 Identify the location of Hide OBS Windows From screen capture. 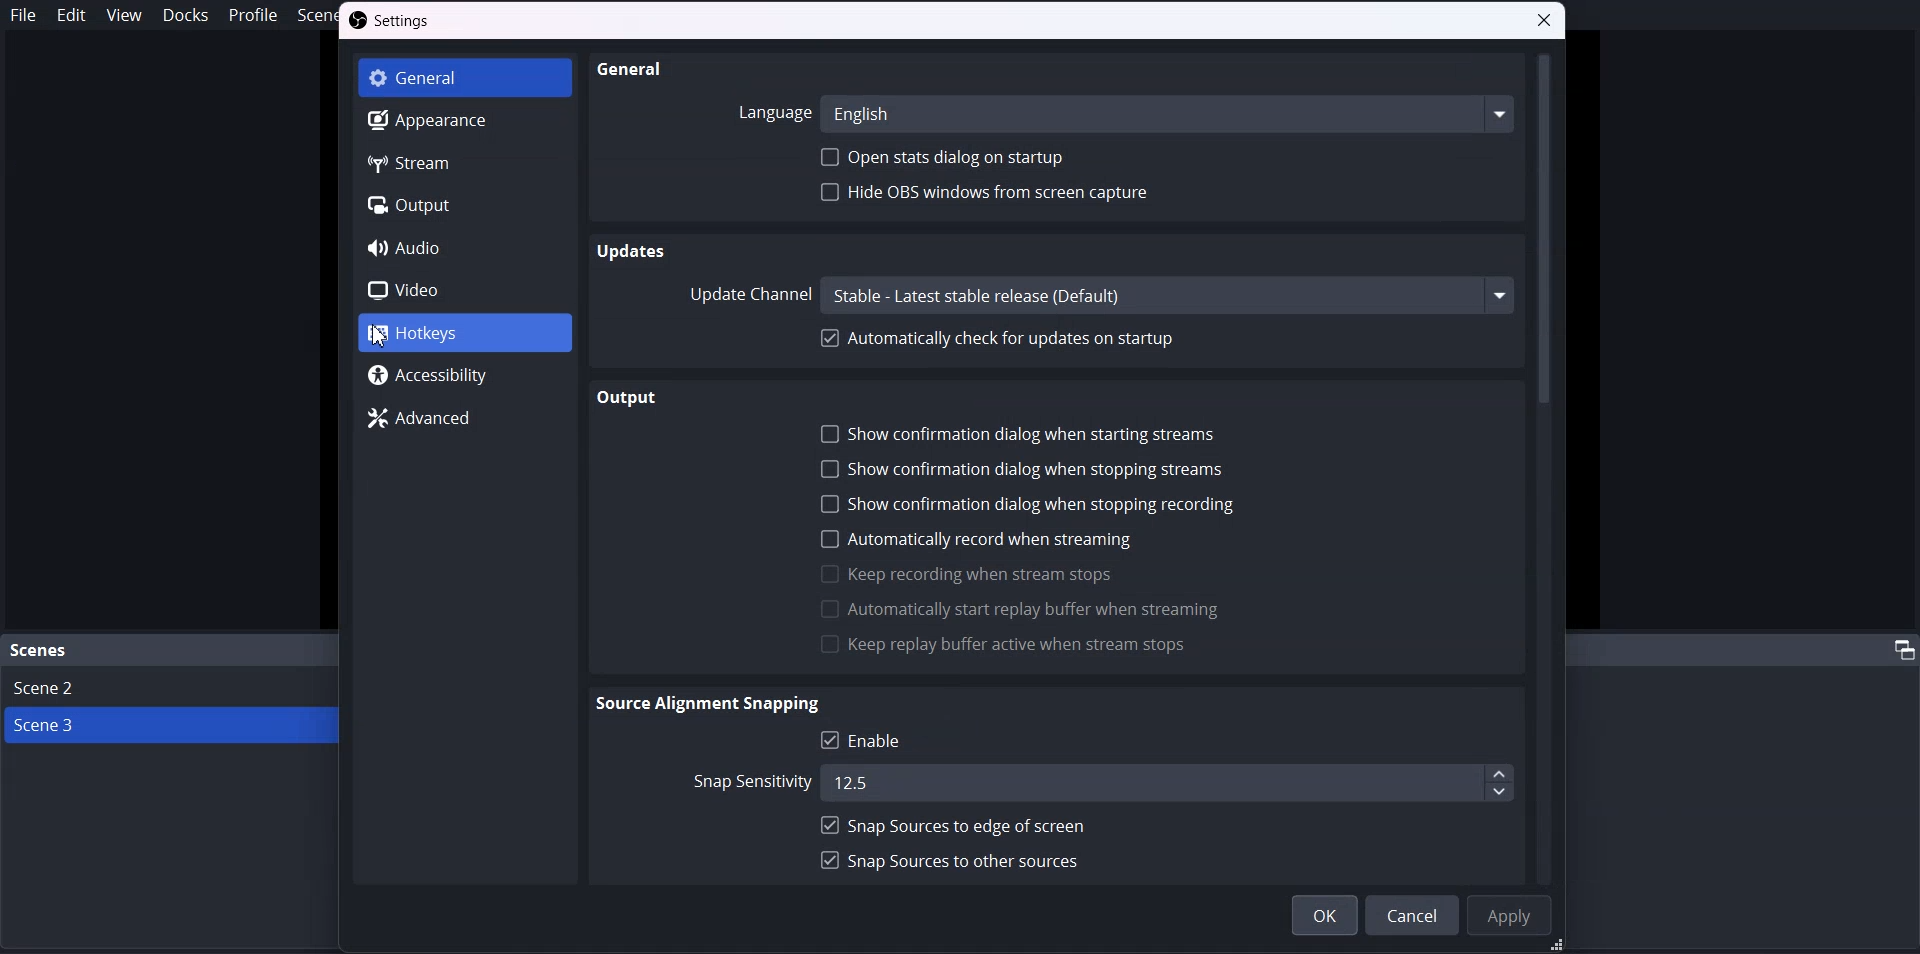
(982, 191).